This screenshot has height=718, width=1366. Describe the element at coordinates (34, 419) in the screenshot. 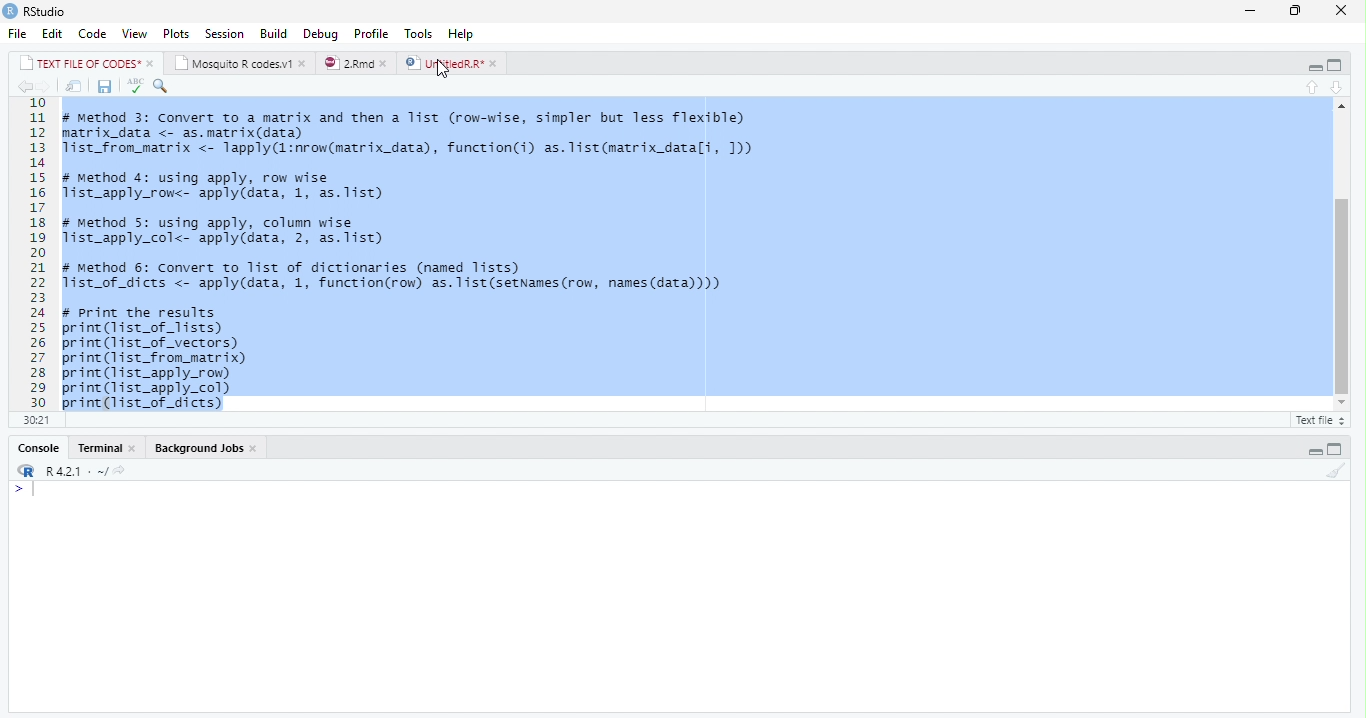

I see `1:1` at that location.